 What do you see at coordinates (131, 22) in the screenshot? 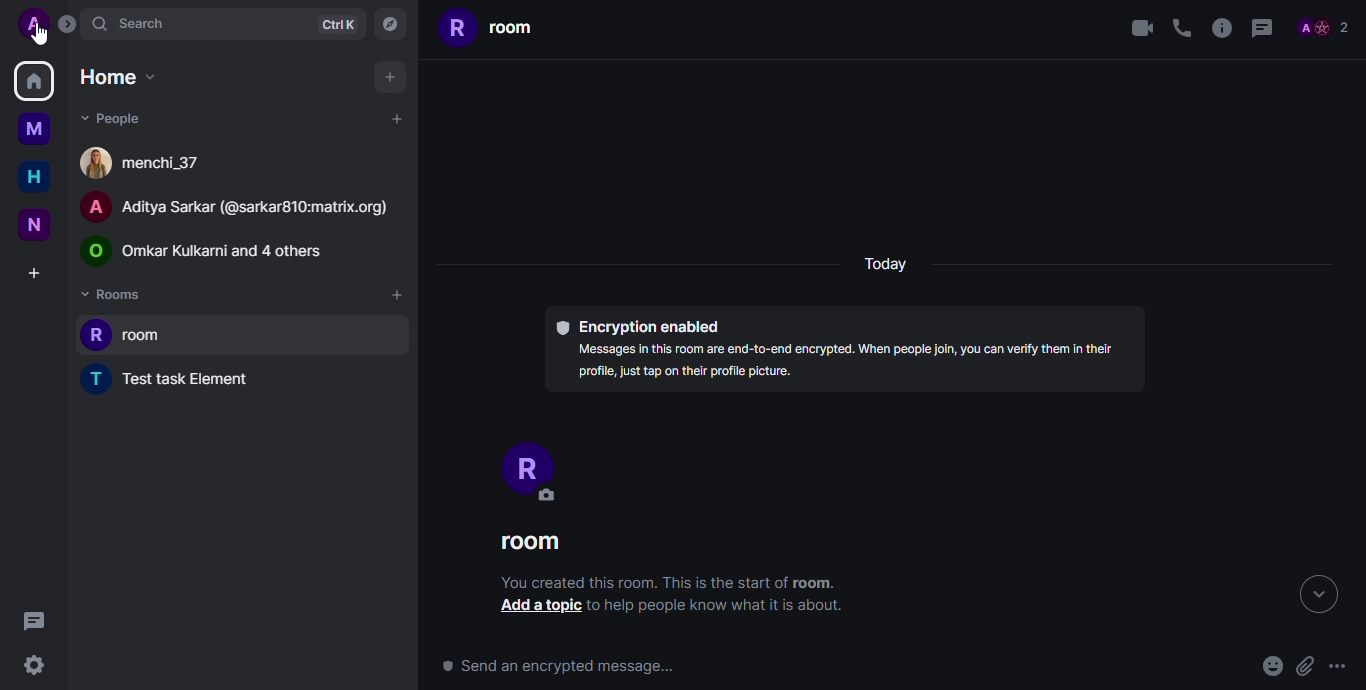
I see `search` at bounding box center [131, 22].